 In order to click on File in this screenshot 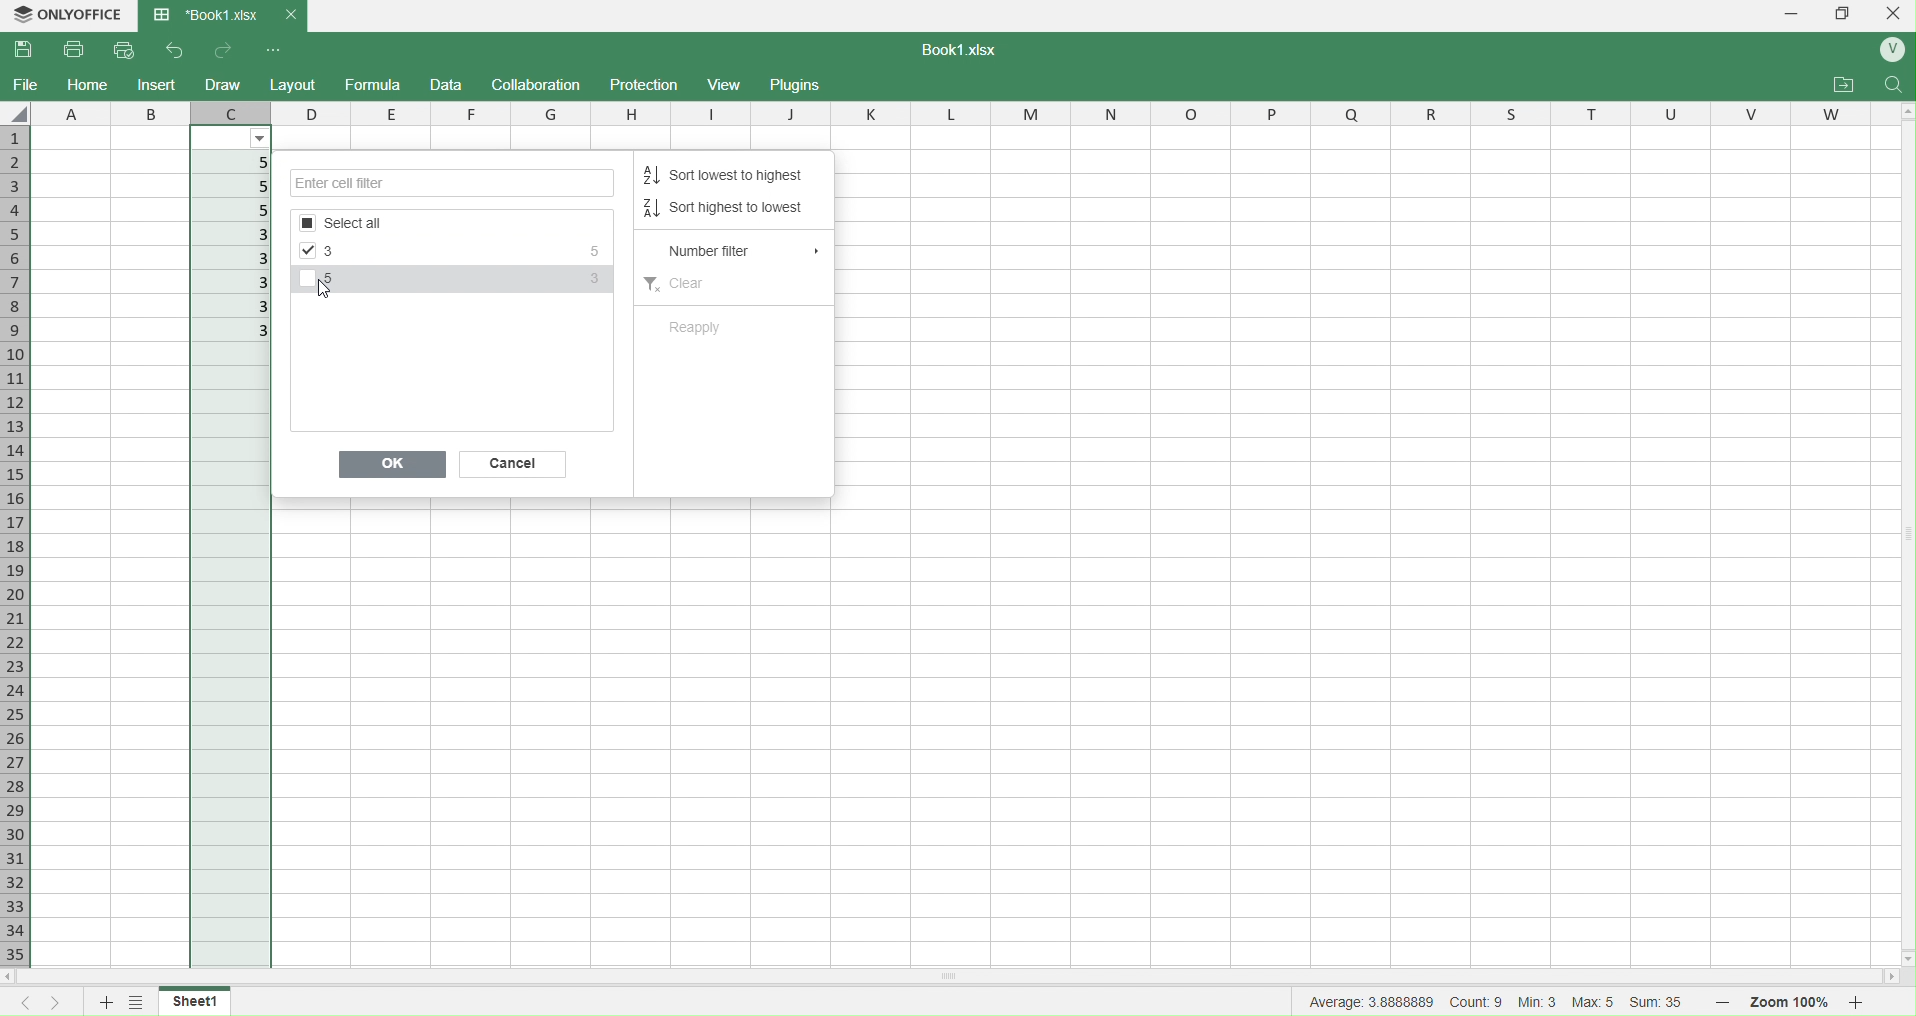, I will do `click(26, 83)`.